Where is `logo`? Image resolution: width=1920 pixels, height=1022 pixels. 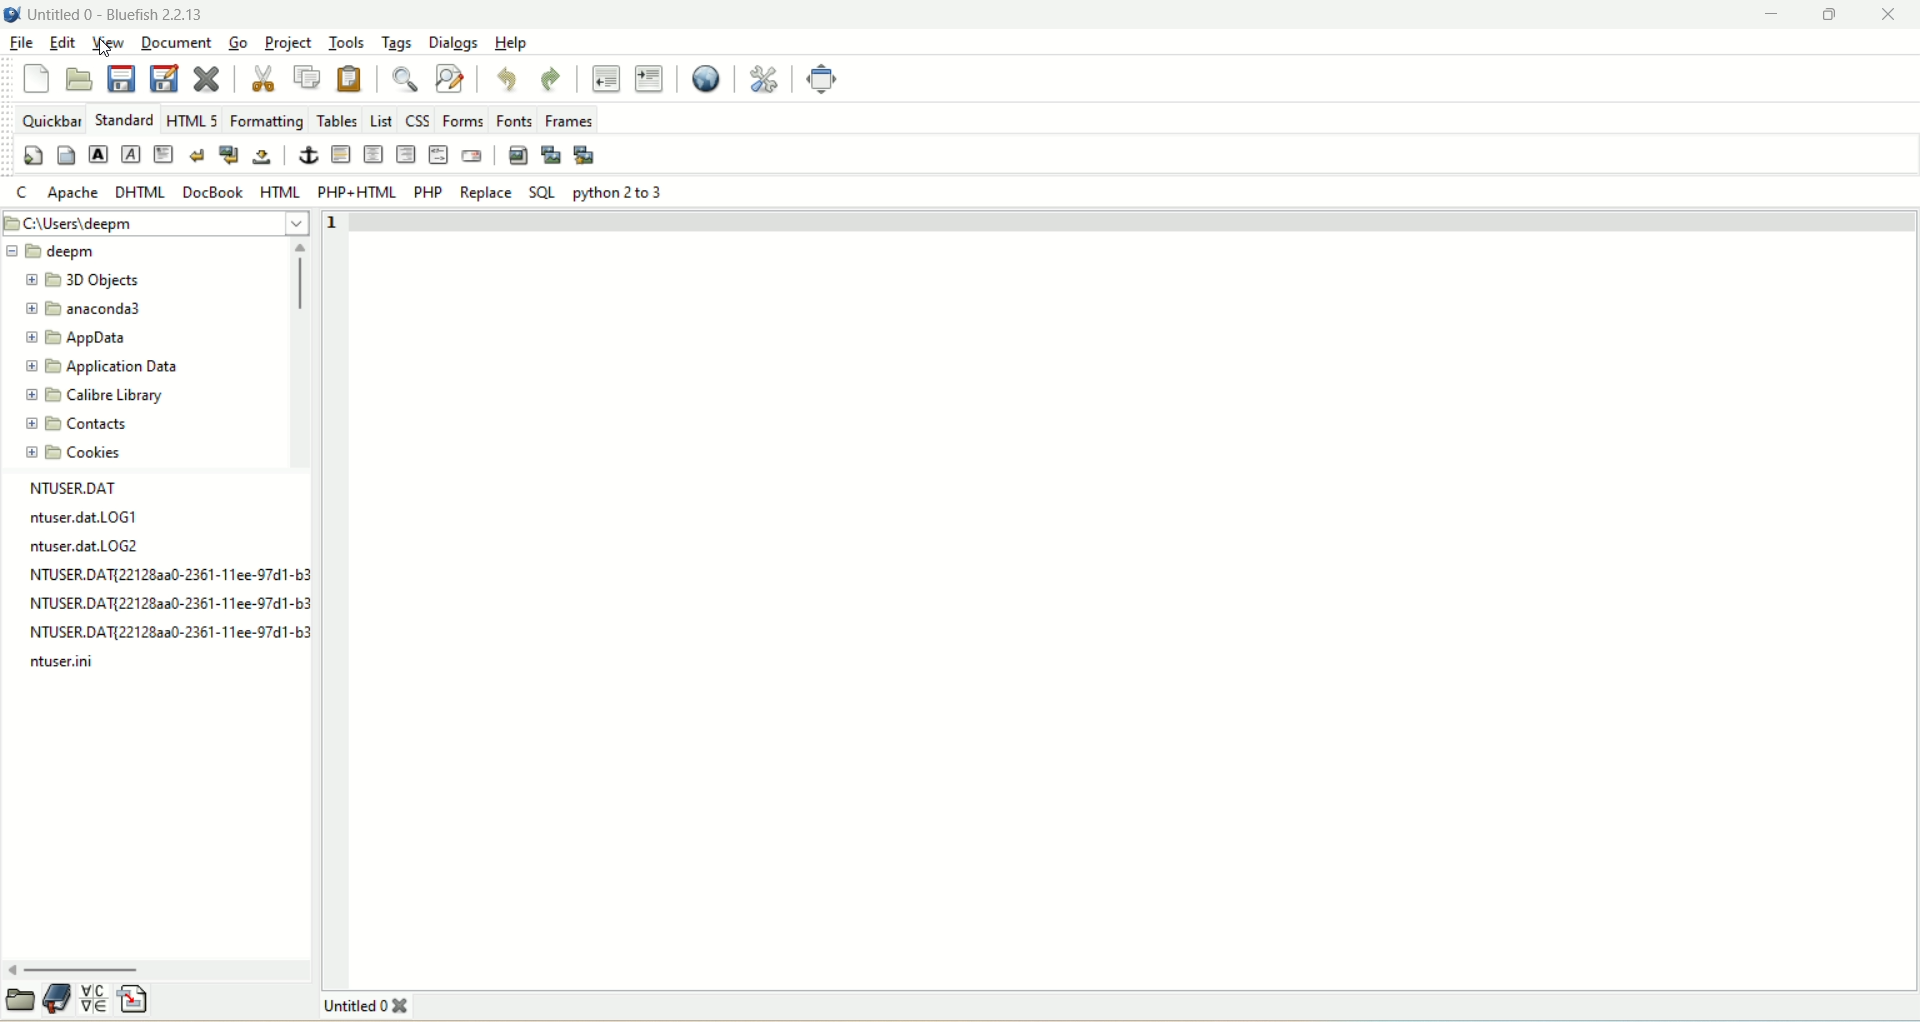
logo is located at coordinates (12, 15).